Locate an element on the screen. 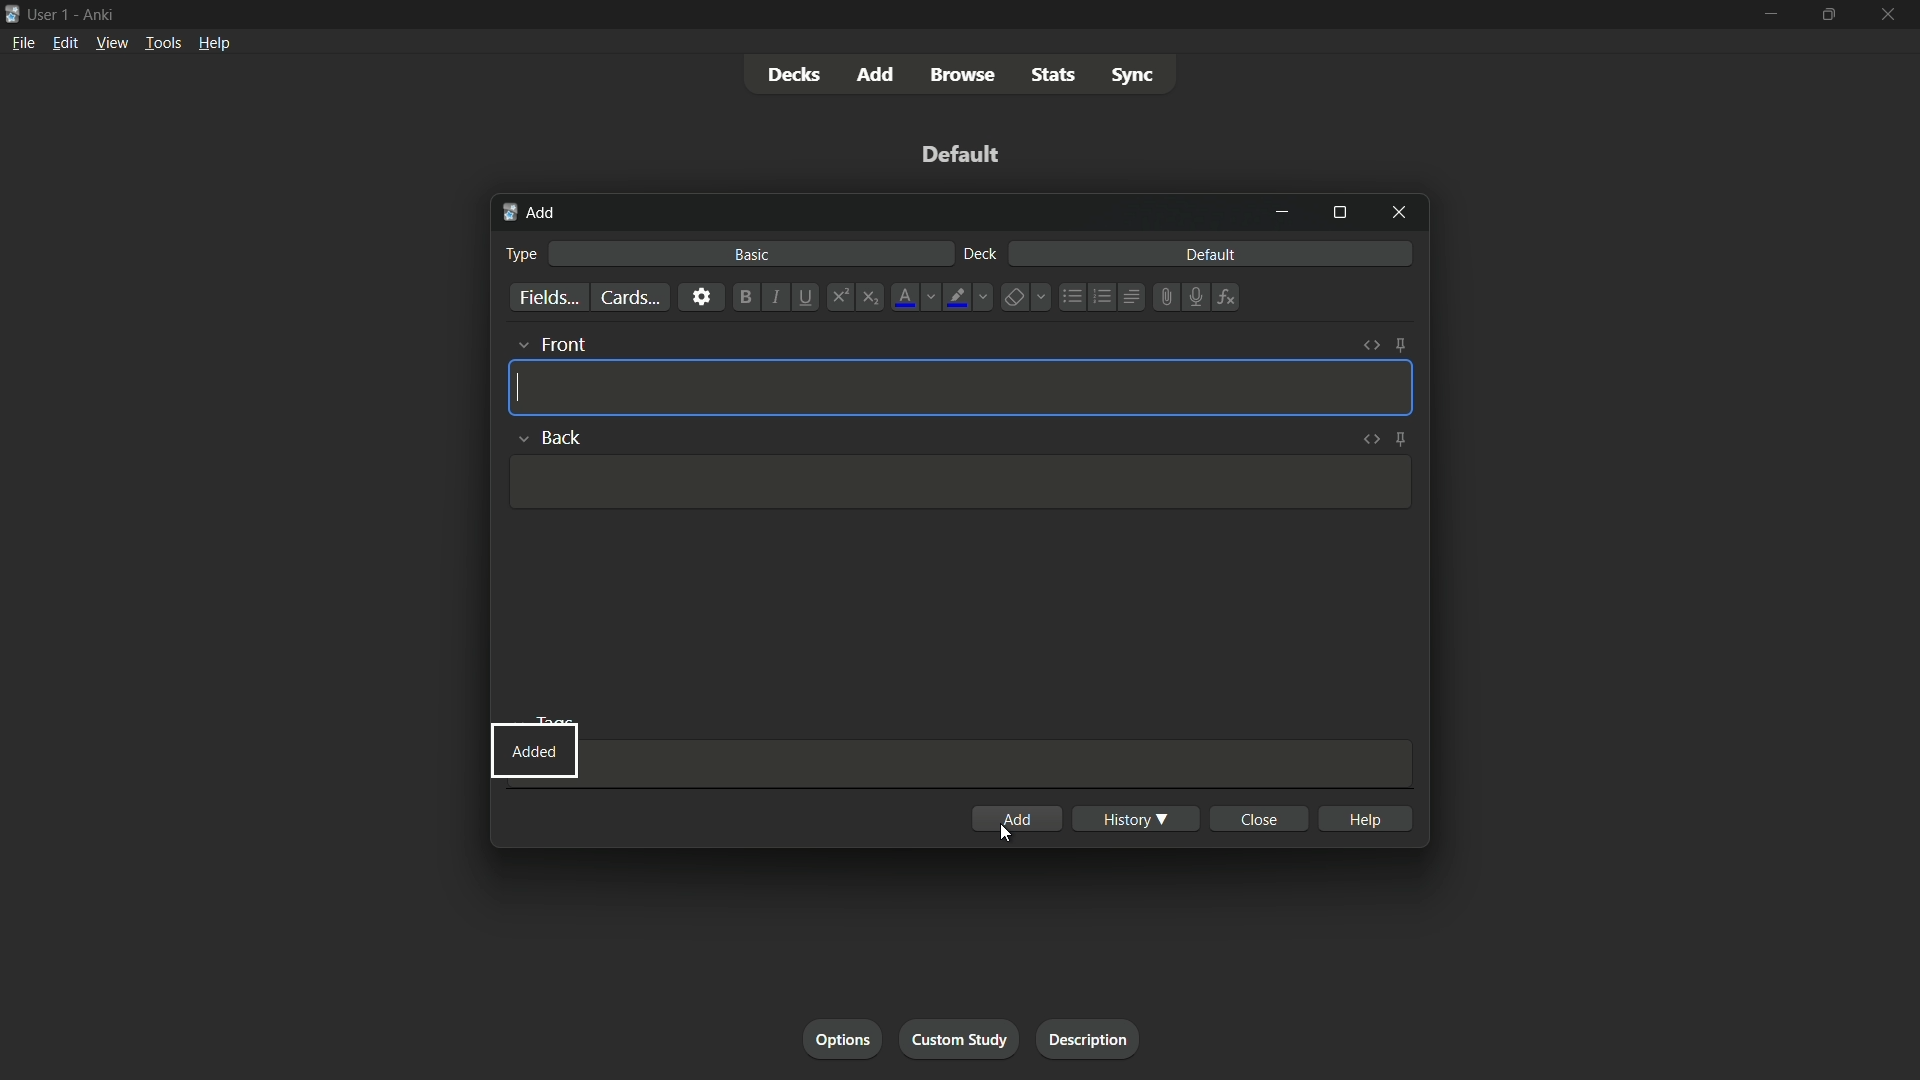  minimize is located at coordinates (1769, 14).